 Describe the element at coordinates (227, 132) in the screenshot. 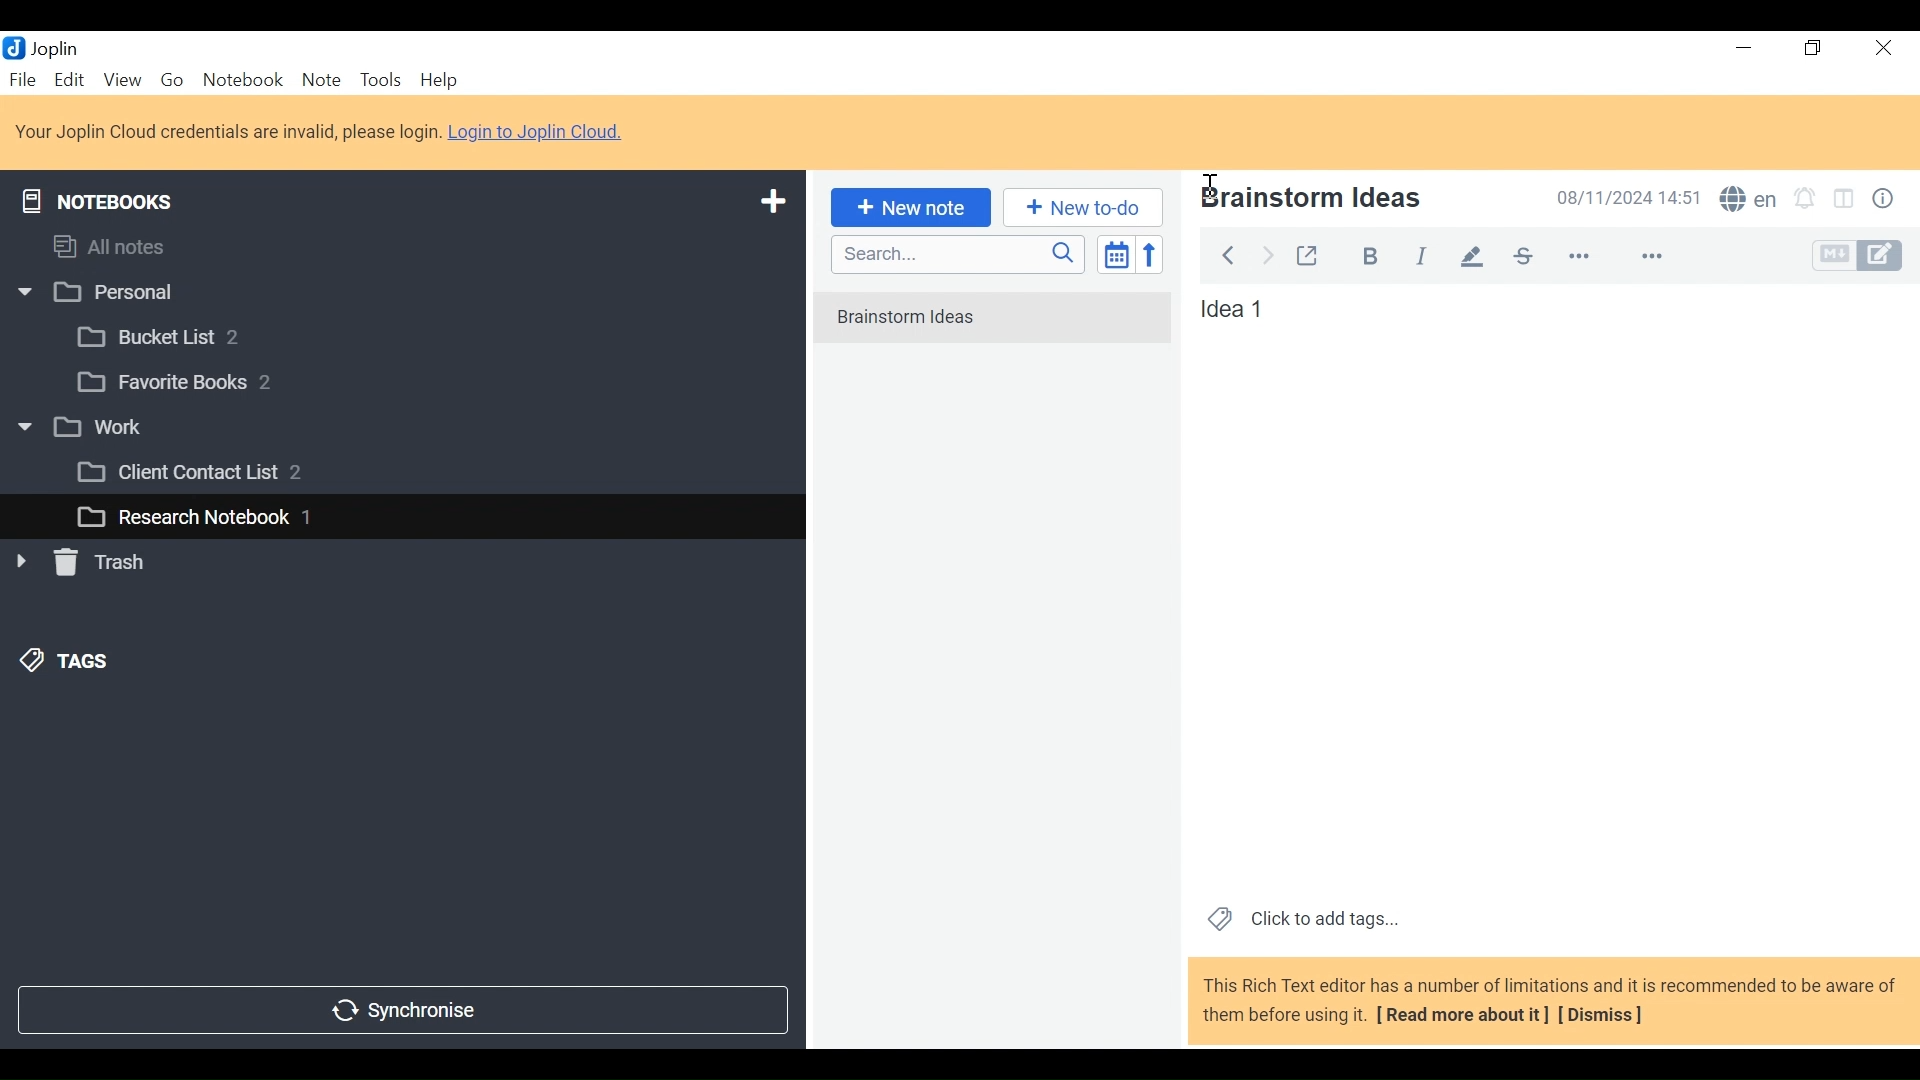

I see `Login to Joplin Cloud` at that location.